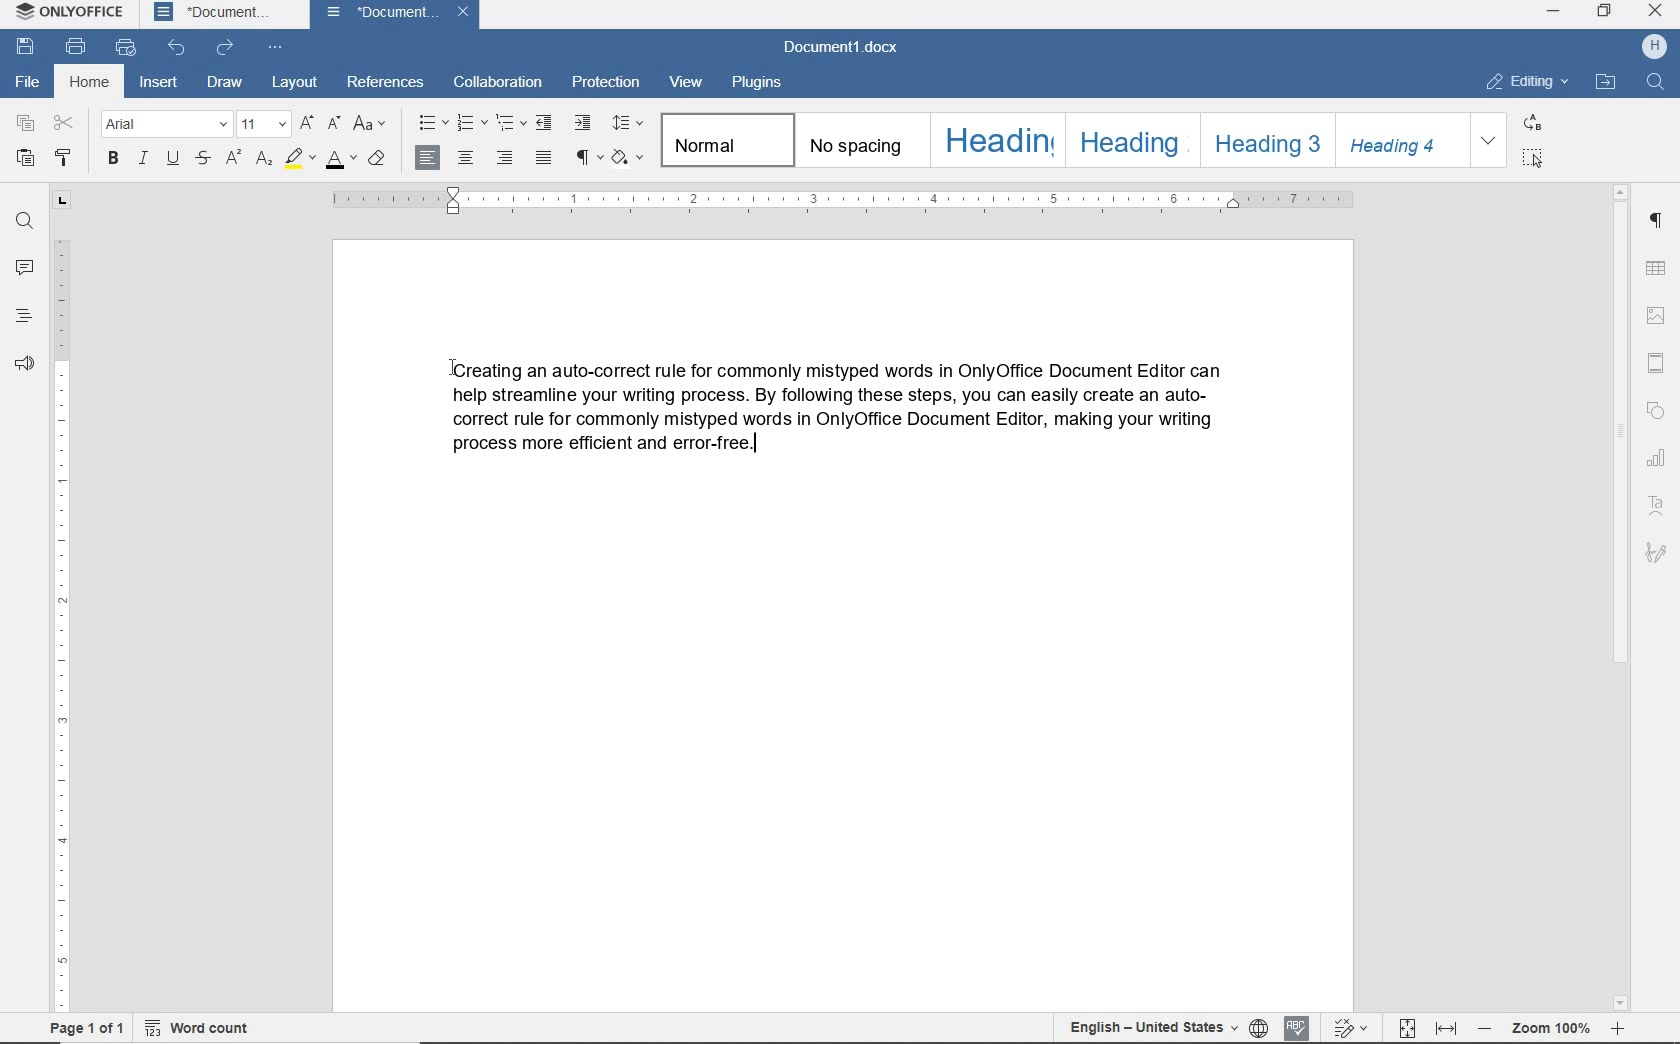 This screenshot has height=1044, width=1680. Describe the element at coordinates (63, 158) in the screenshot. I see `copy style` at that location.